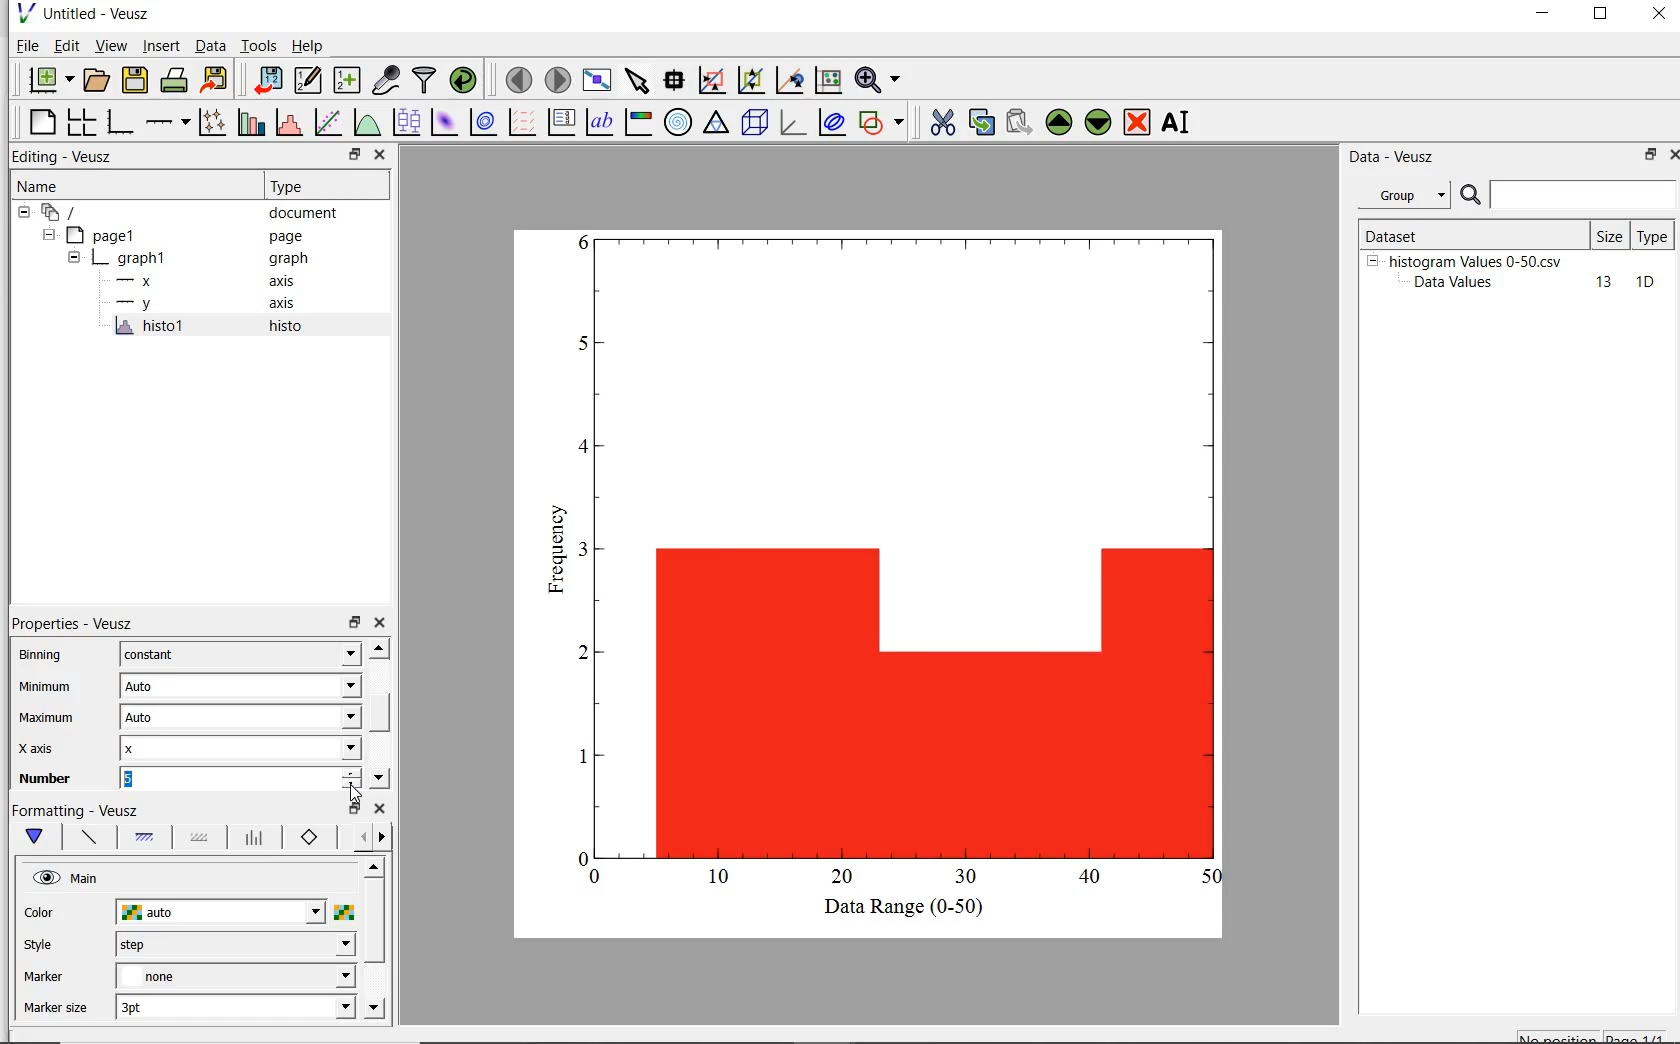 This screenshot has width=1680, height=1044. I want to click on size, so click(1609, 236).